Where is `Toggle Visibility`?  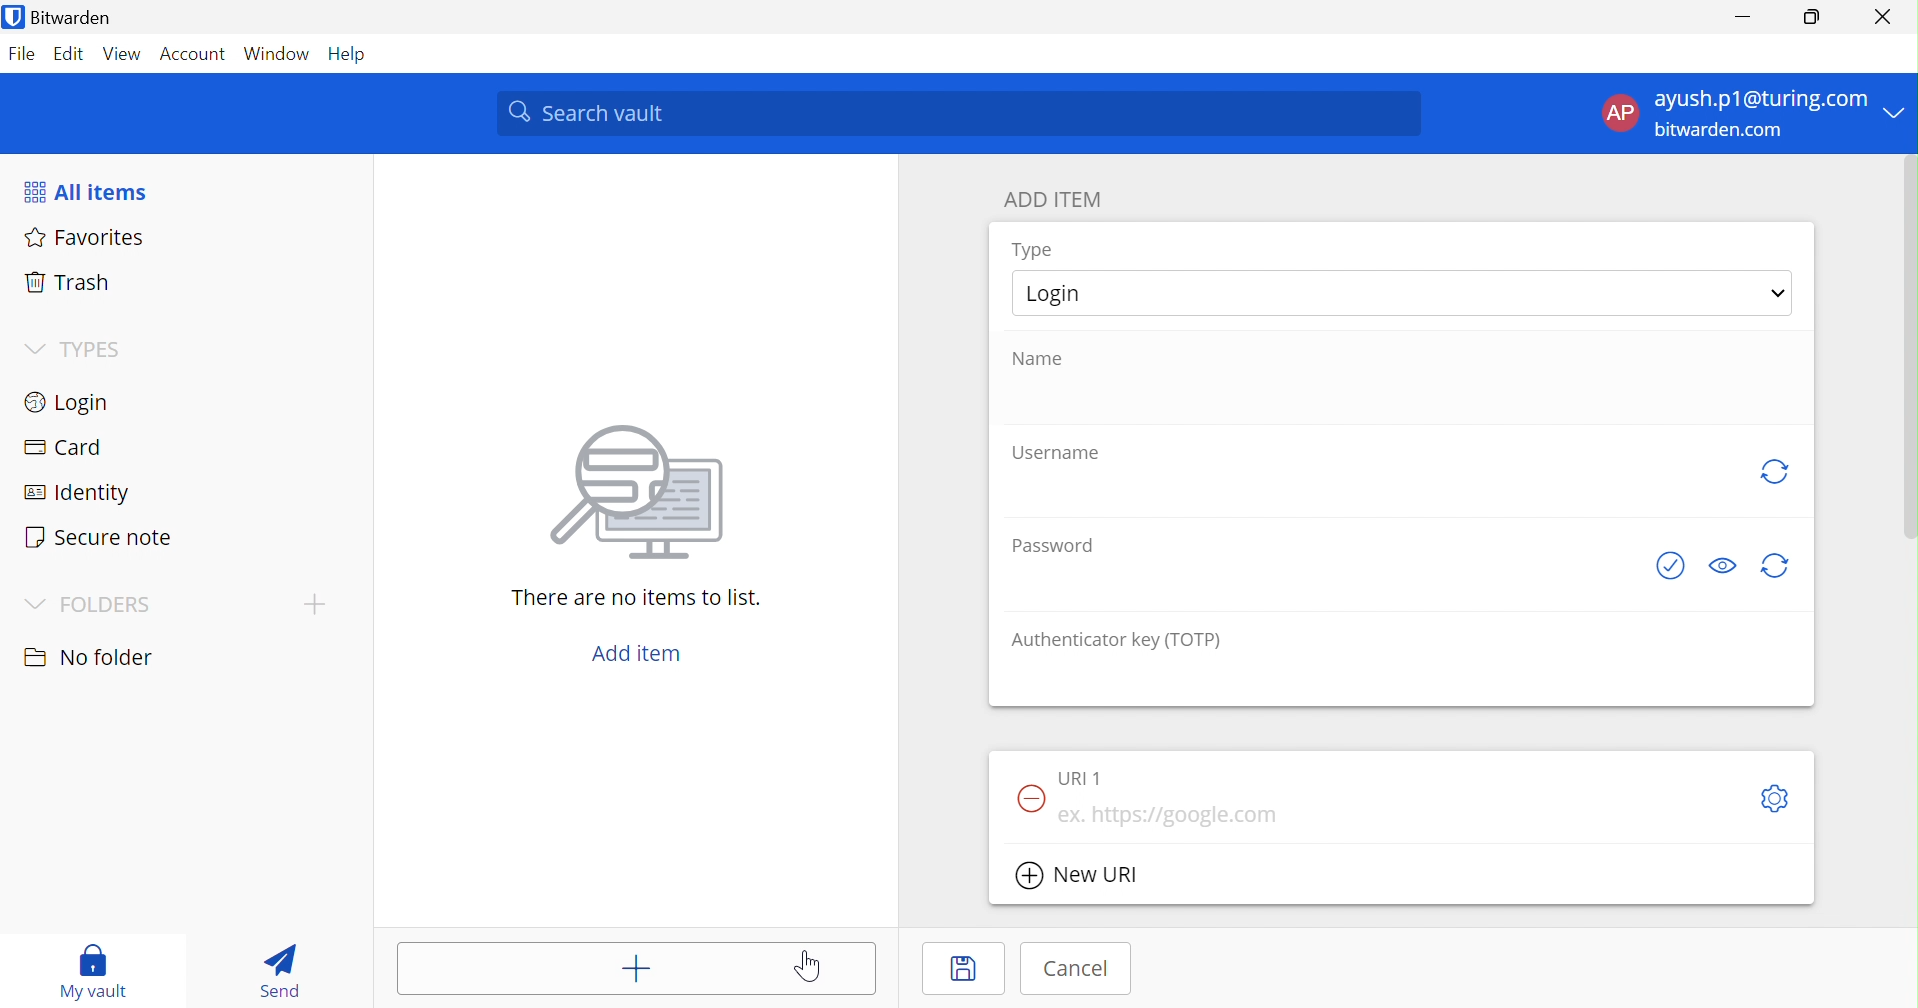 Toggle Visibility is located at coordinates (1727, 563).